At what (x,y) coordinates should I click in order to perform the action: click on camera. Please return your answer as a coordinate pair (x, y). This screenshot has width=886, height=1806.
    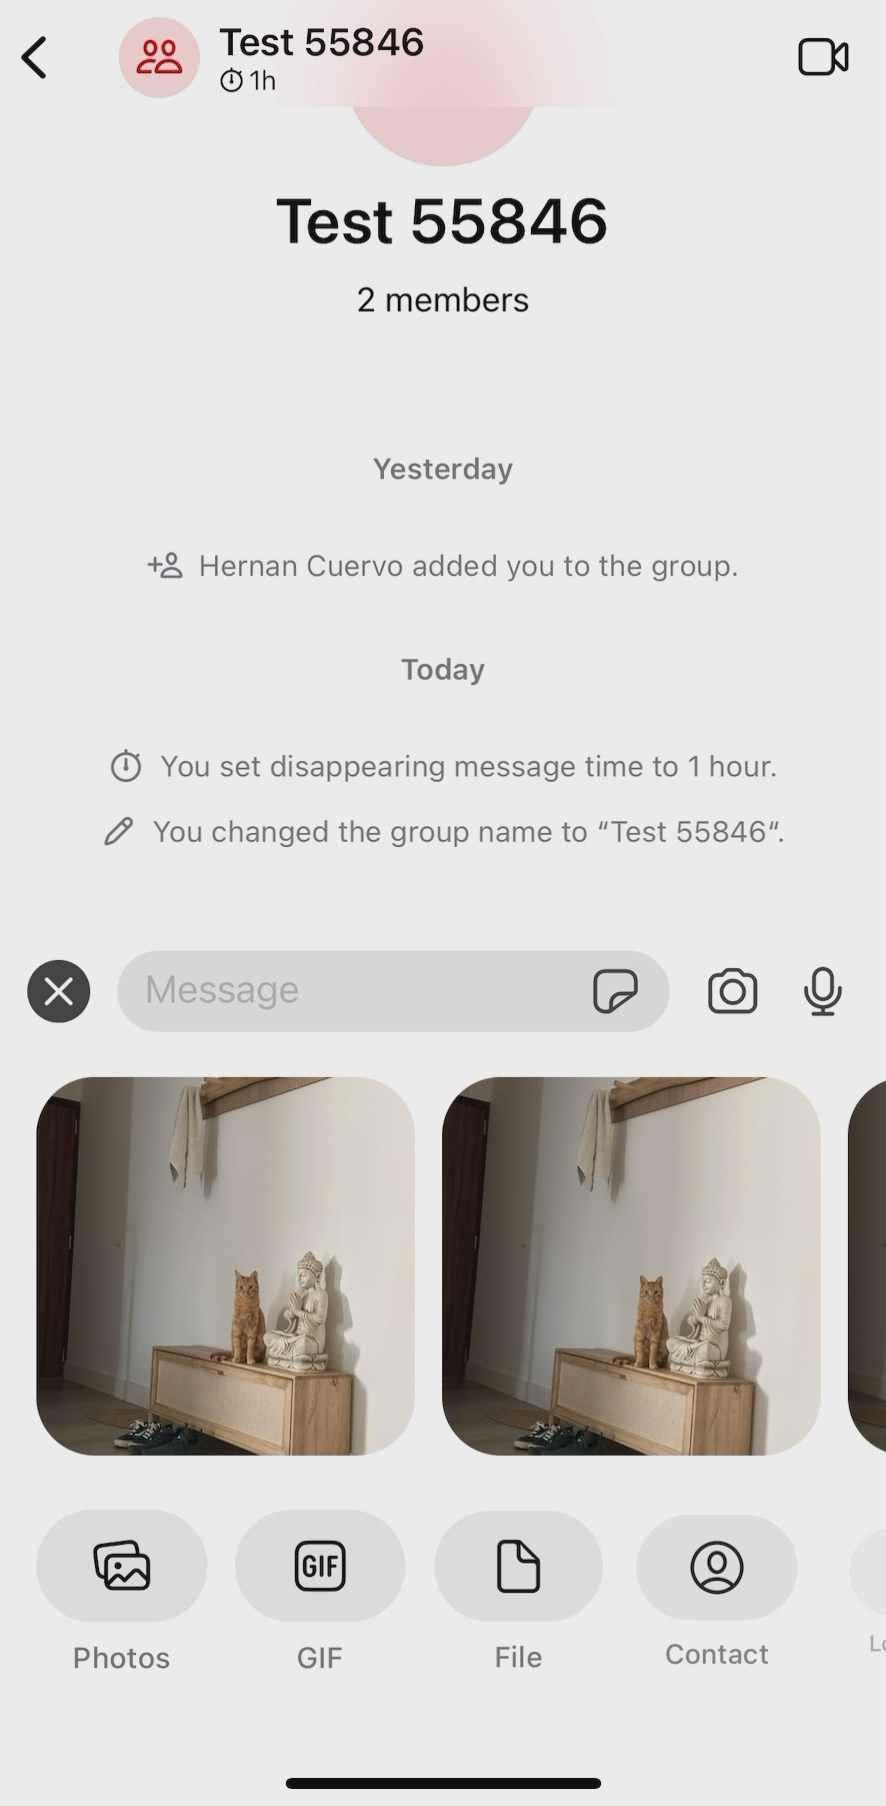
    Looking at the image, I should click on (730, 995).